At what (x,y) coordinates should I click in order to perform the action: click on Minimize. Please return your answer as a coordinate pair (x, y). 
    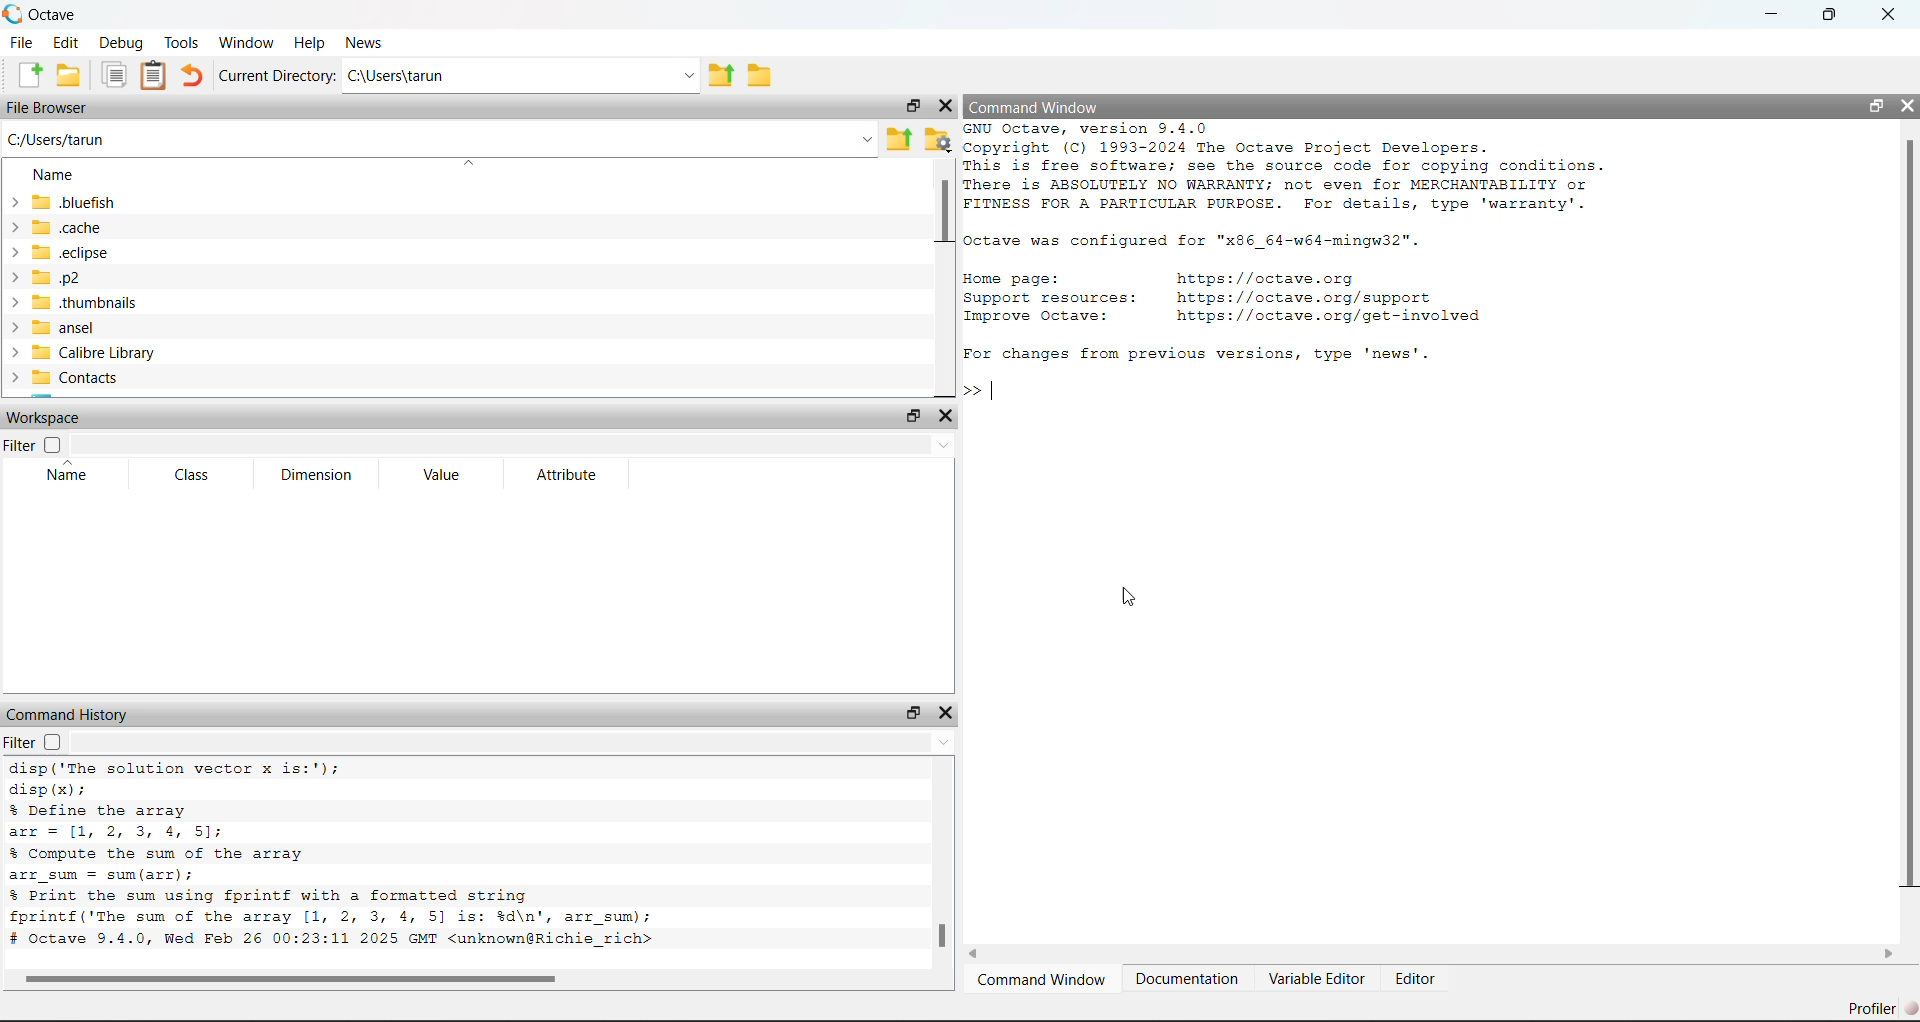
    Looking at the image, I should click on (1775, 14).